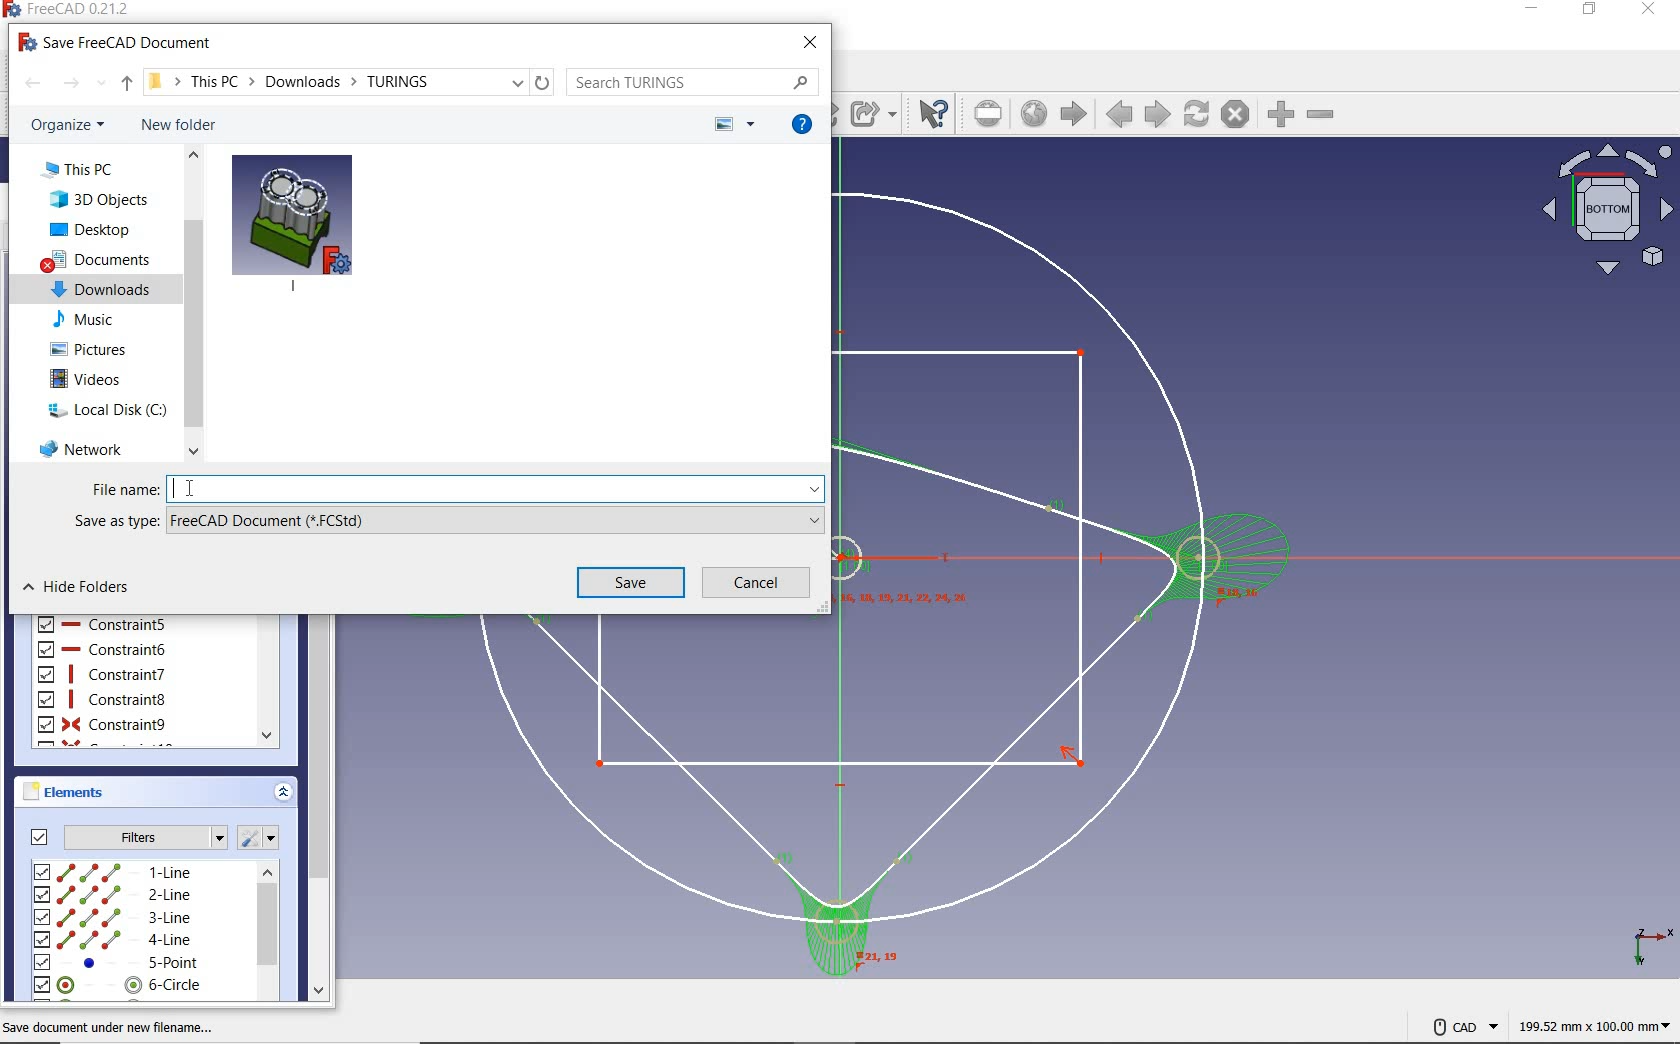  I want to click on back, so click(32, 83).